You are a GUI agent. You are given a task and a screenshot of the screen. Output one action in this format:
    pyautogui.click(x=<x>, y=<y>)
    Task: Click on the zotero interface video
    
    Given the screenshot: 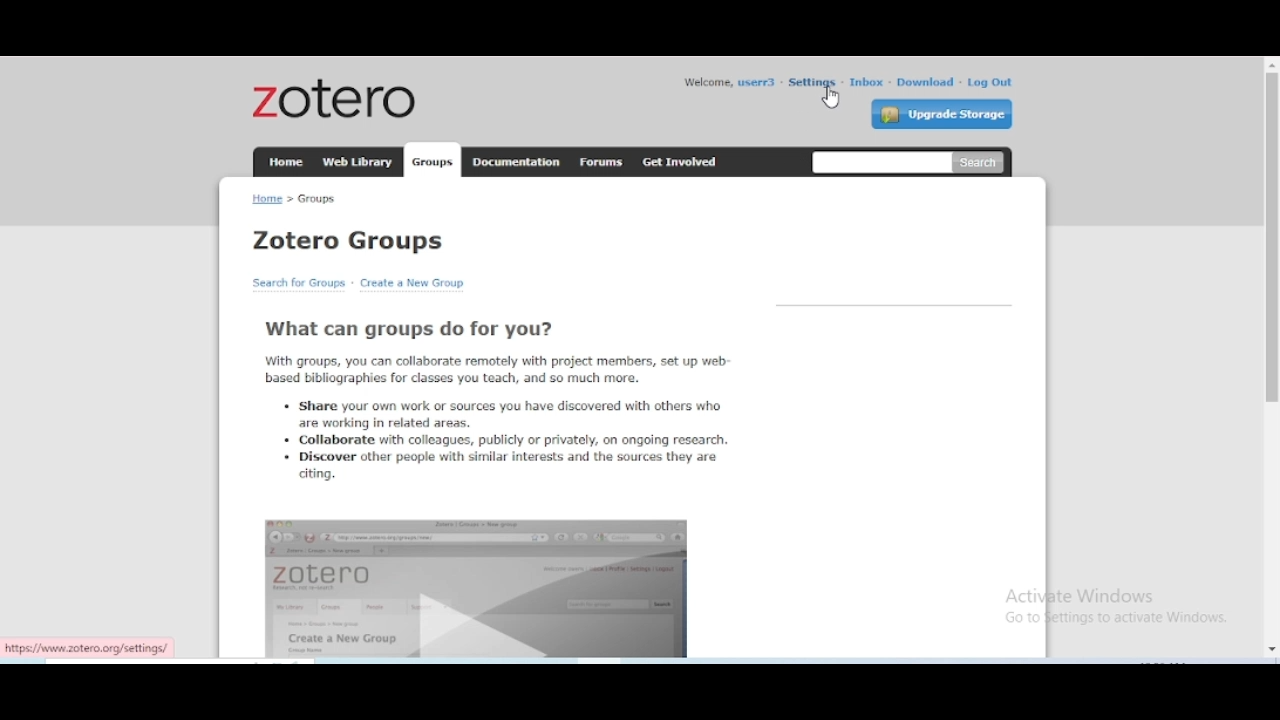 What is the action you would take?
    pyautogui.click(x=476, y=588)
    